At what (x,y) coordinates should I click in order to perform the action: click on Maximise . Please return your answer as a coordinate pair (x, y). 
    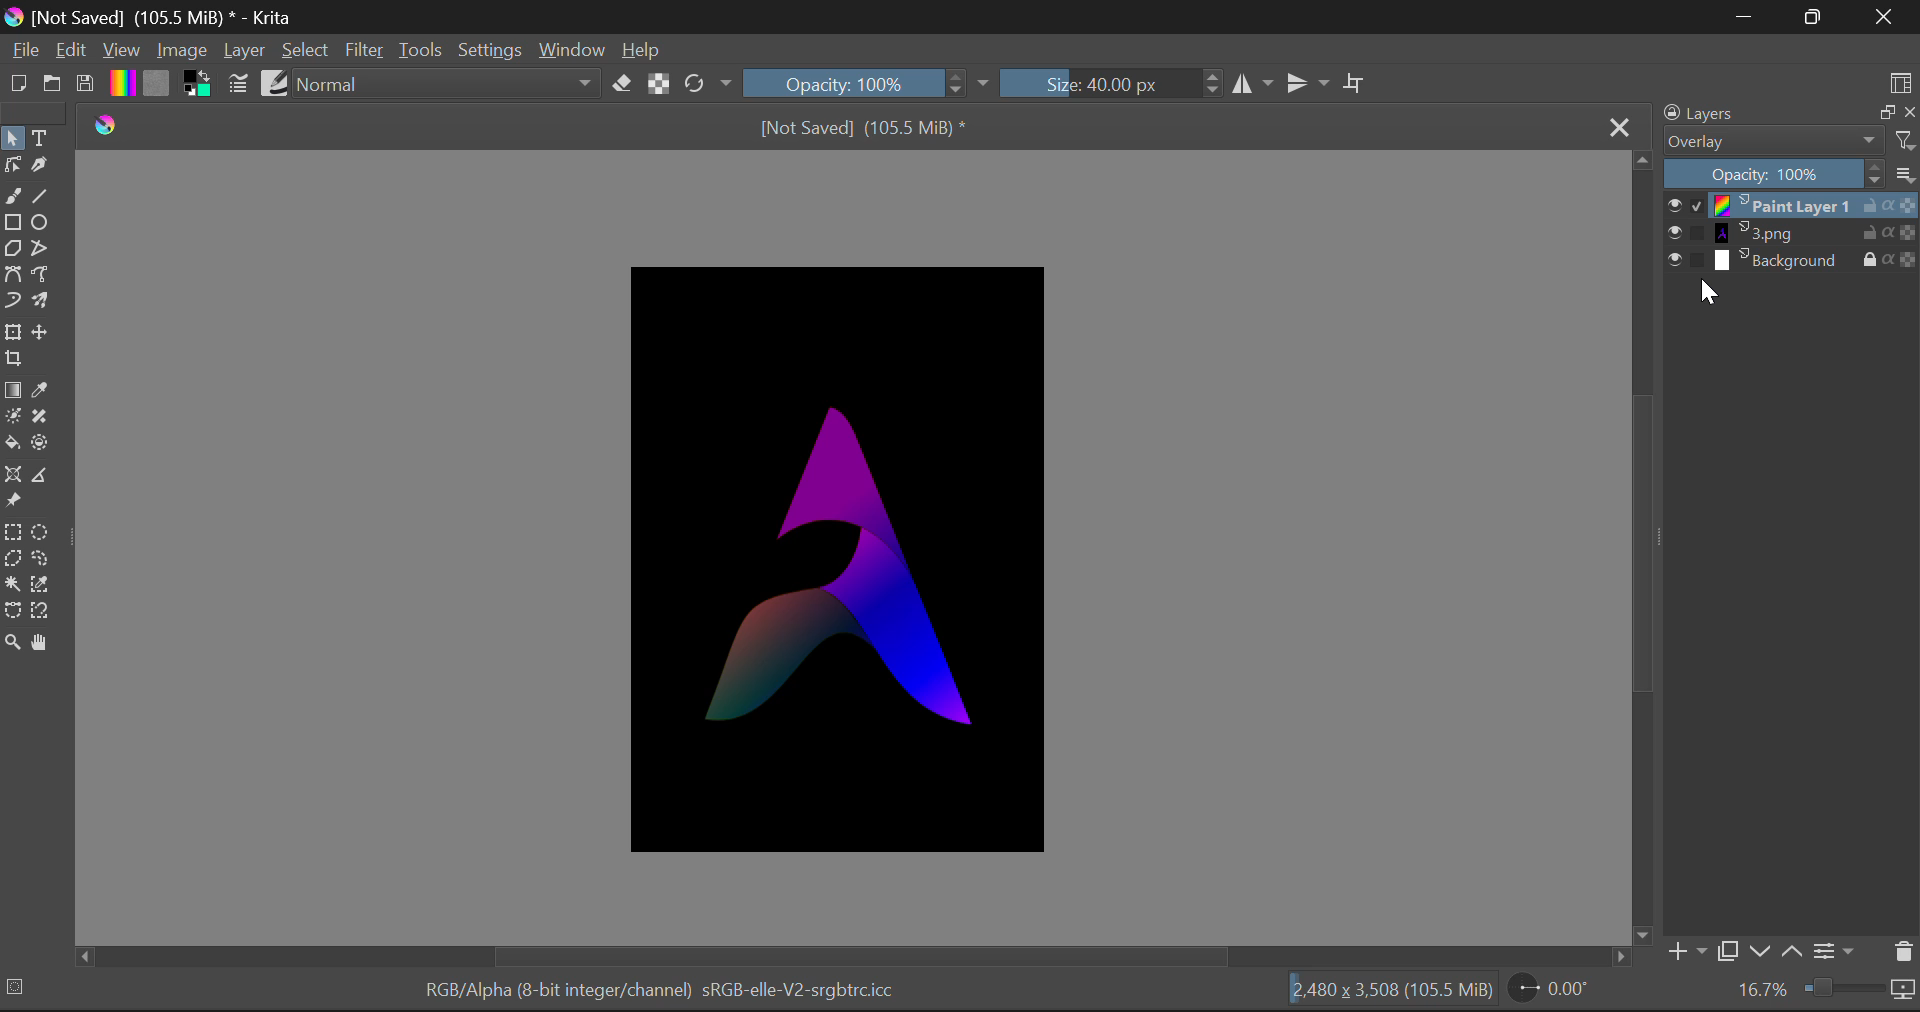
    Looking at the image, I should click on (1813, 17).